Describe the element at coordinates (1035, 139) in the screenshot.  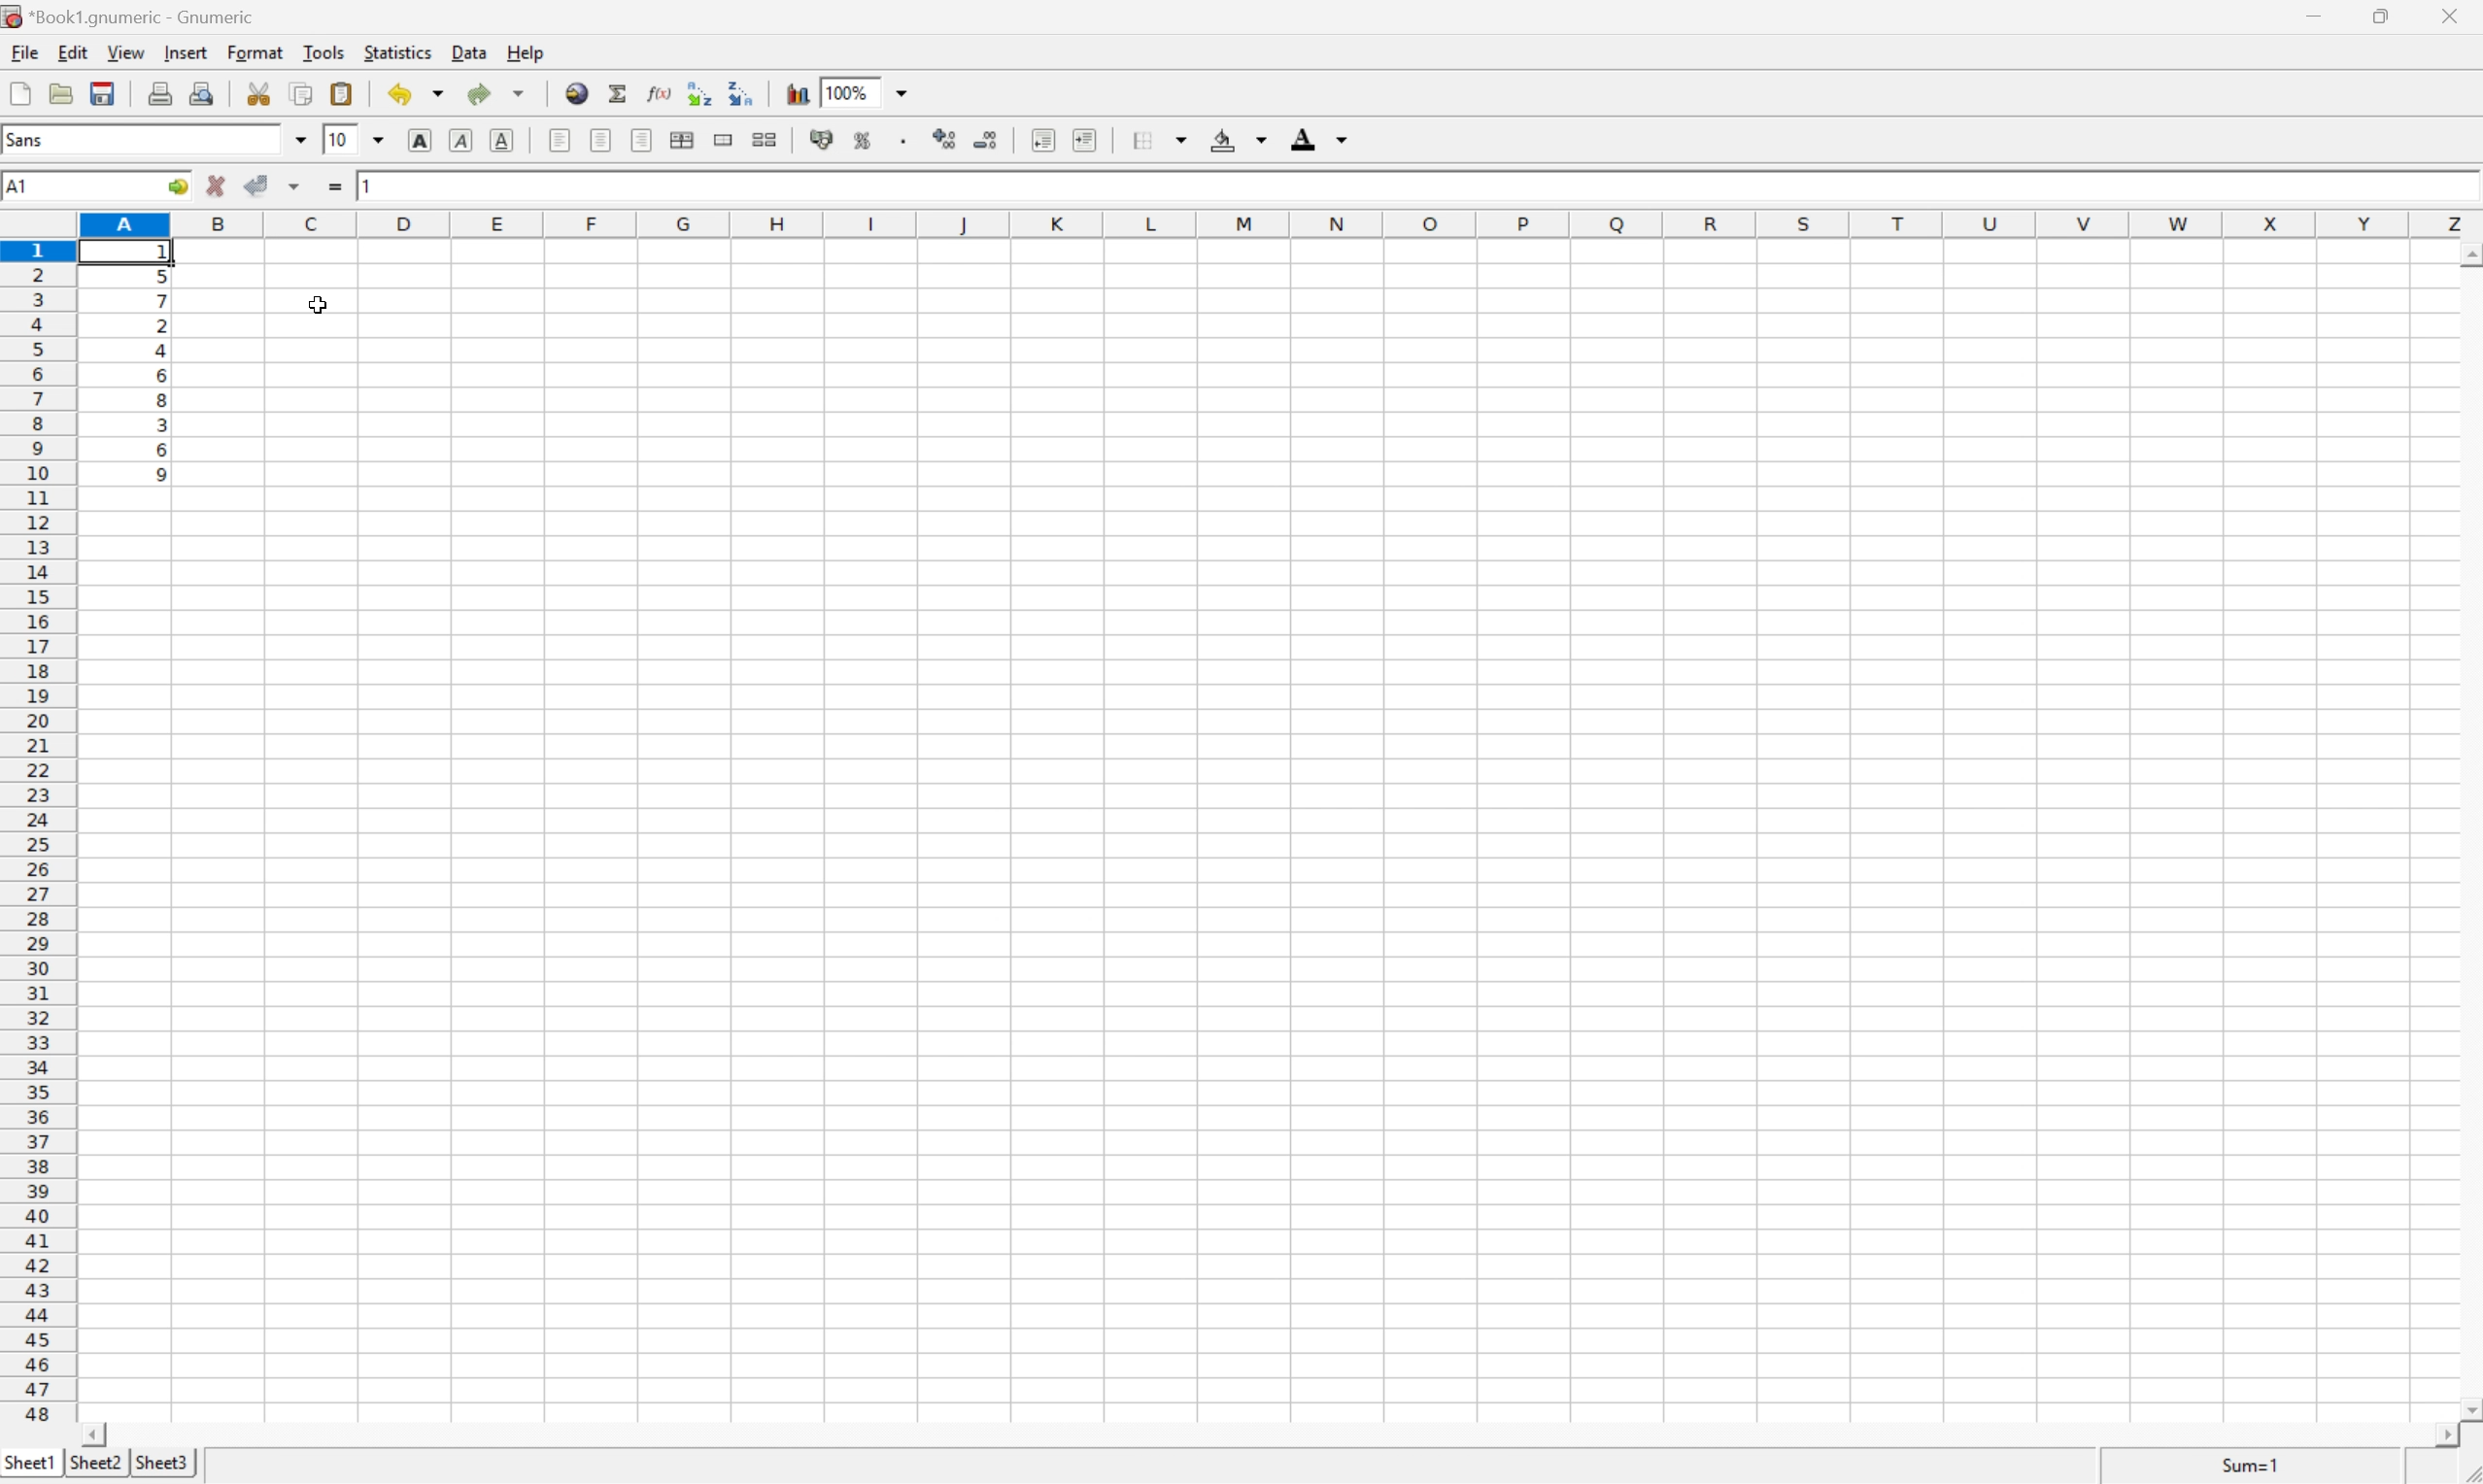
I see `decrease indent` at that location.